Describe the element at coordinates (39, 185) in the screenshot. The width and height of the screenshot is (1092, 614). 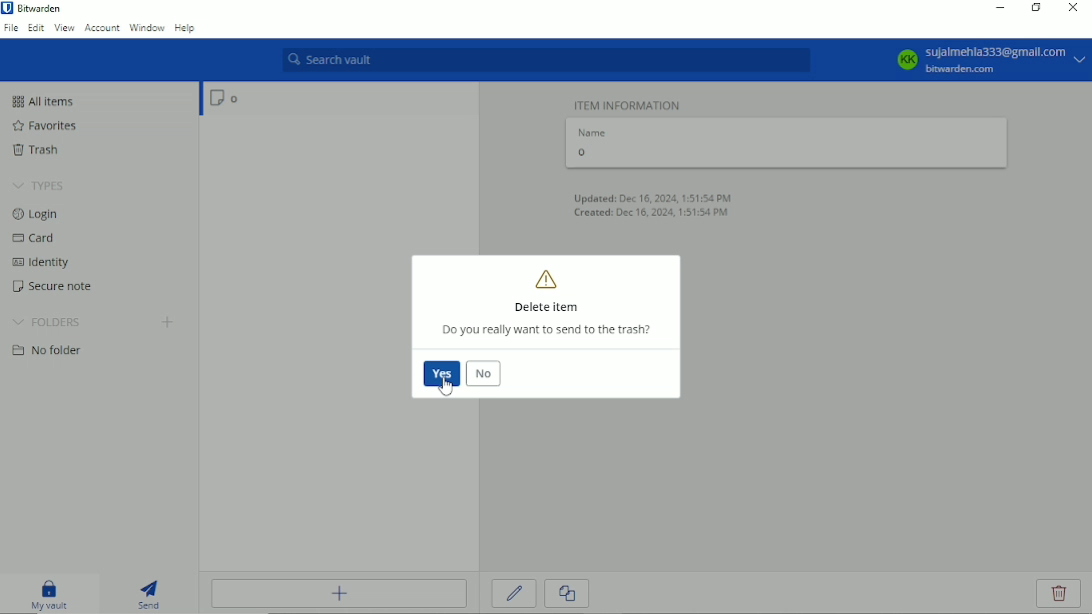
I see `Types` at that location.